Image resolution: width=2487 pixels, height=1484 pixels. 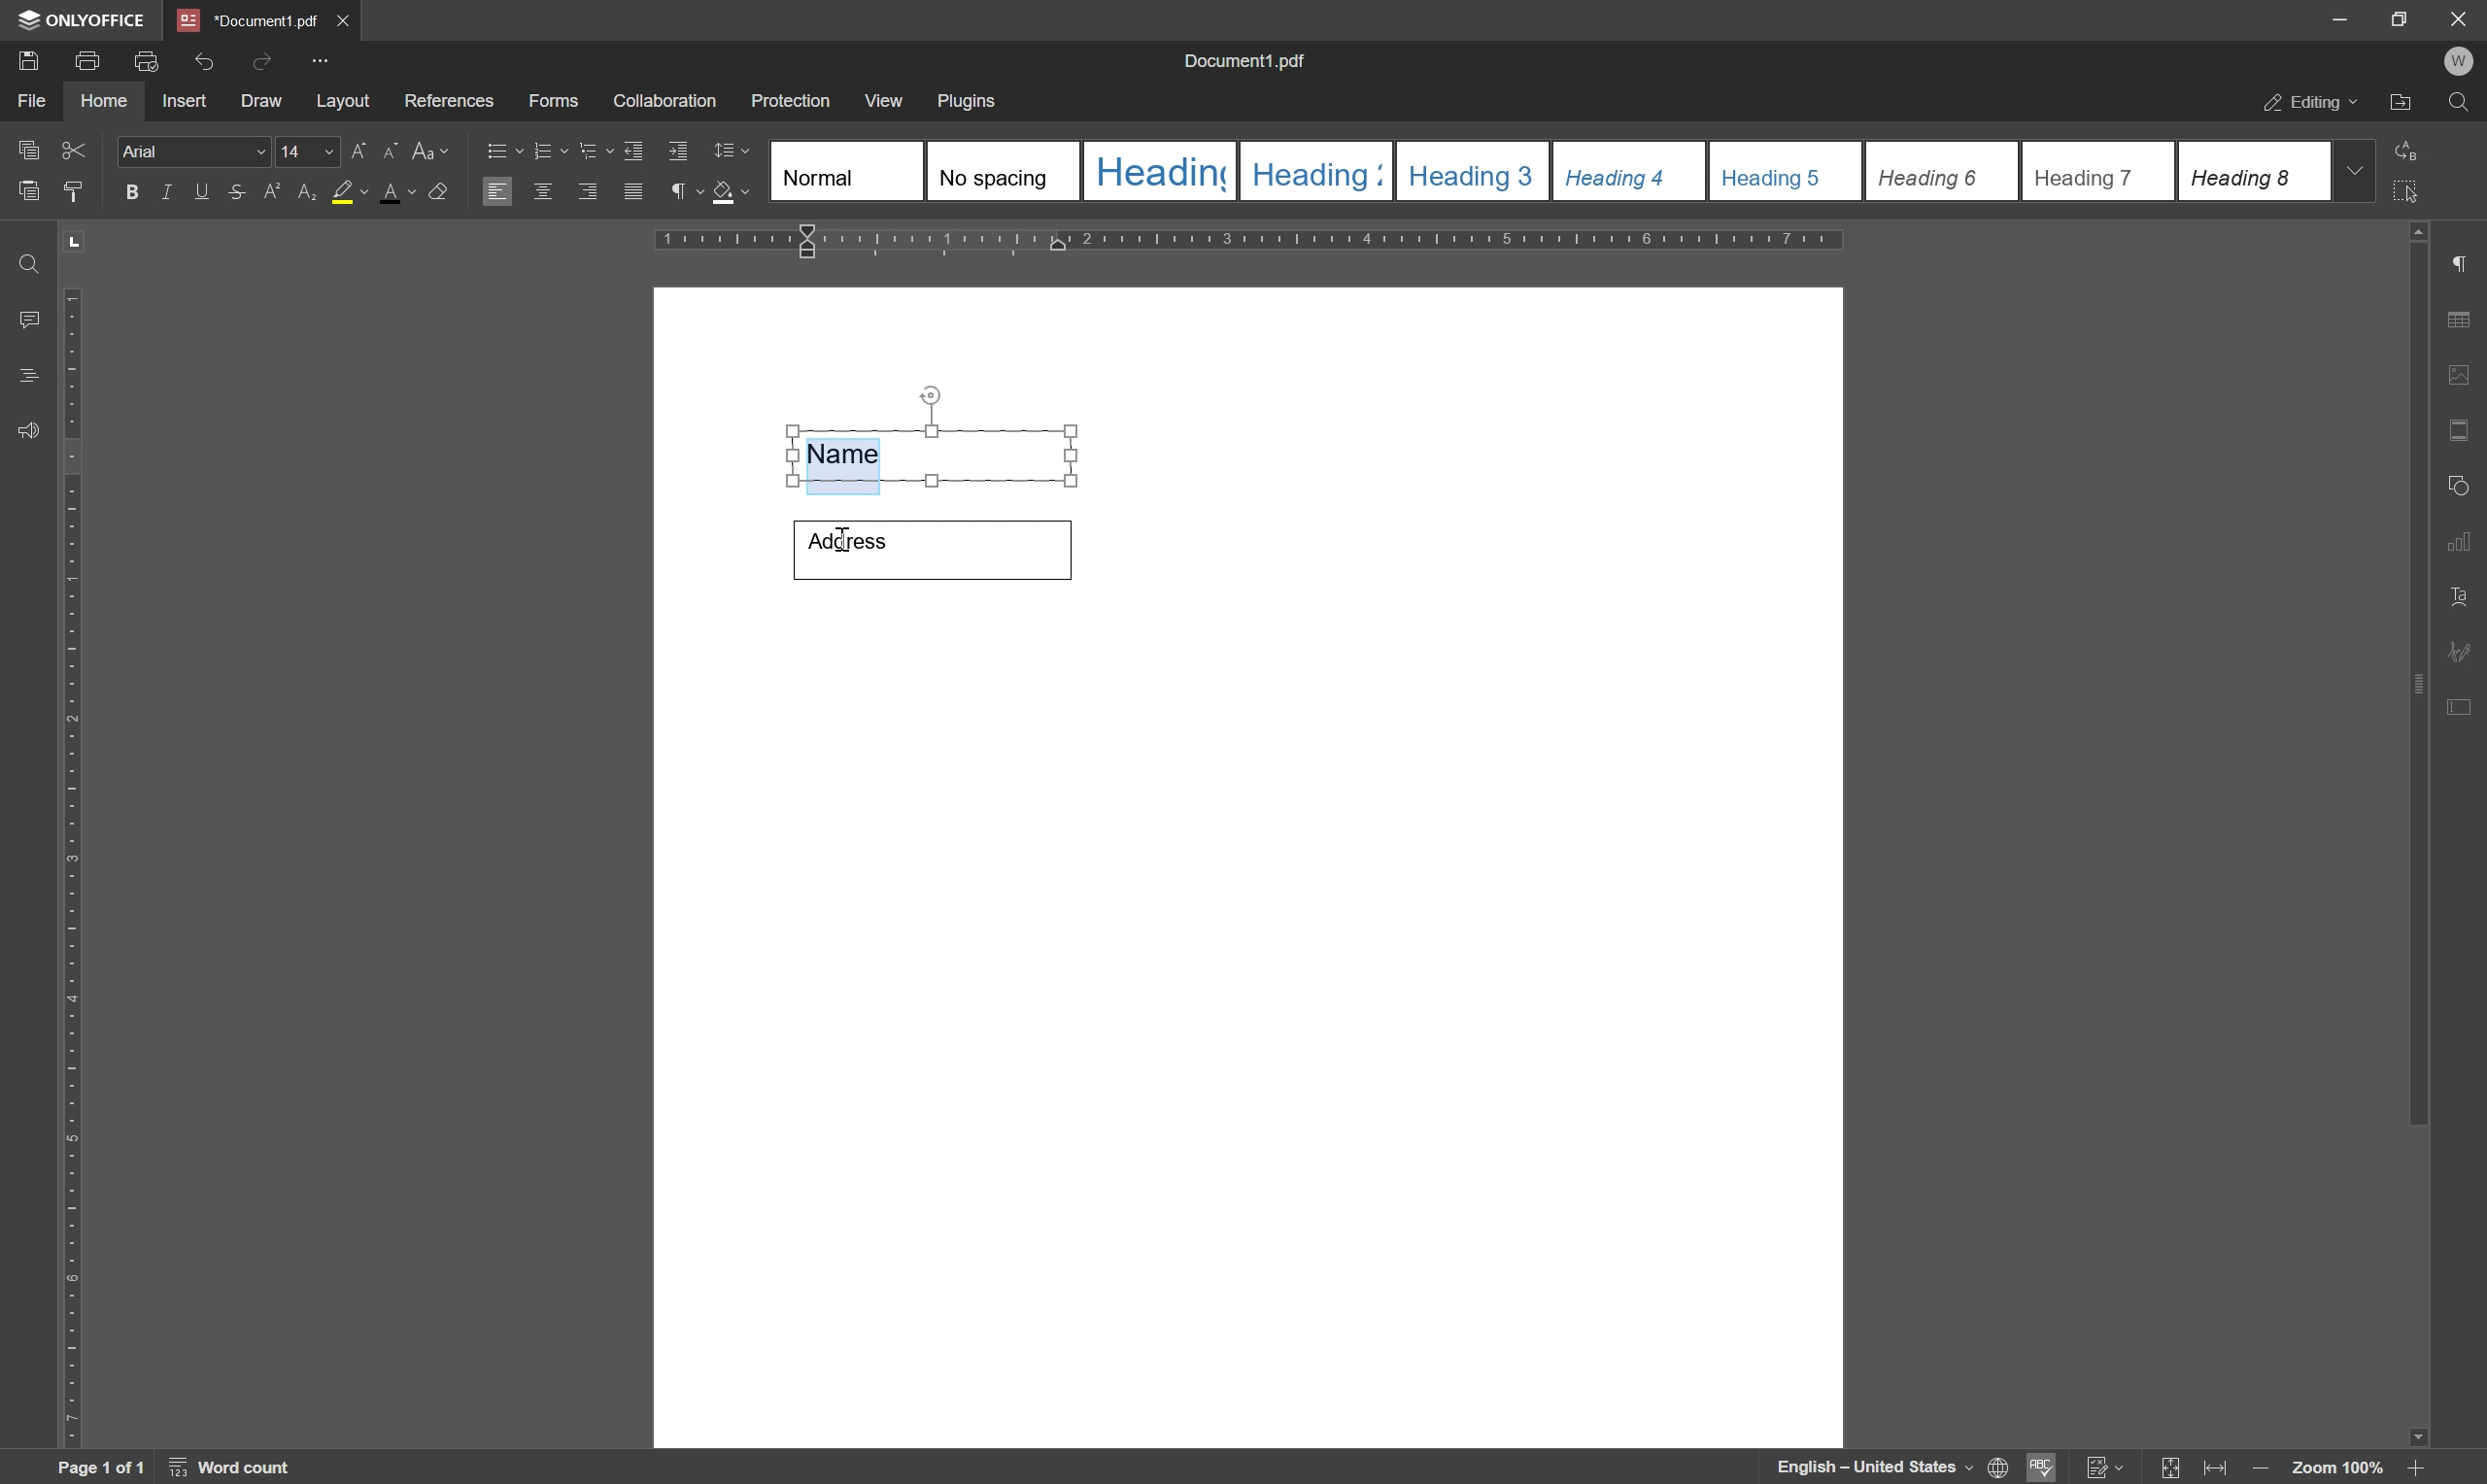 What do you see at coordinates (2220, 1469) in the screenshot?
I see `fit to width` at bounding box center [2220, 1469].